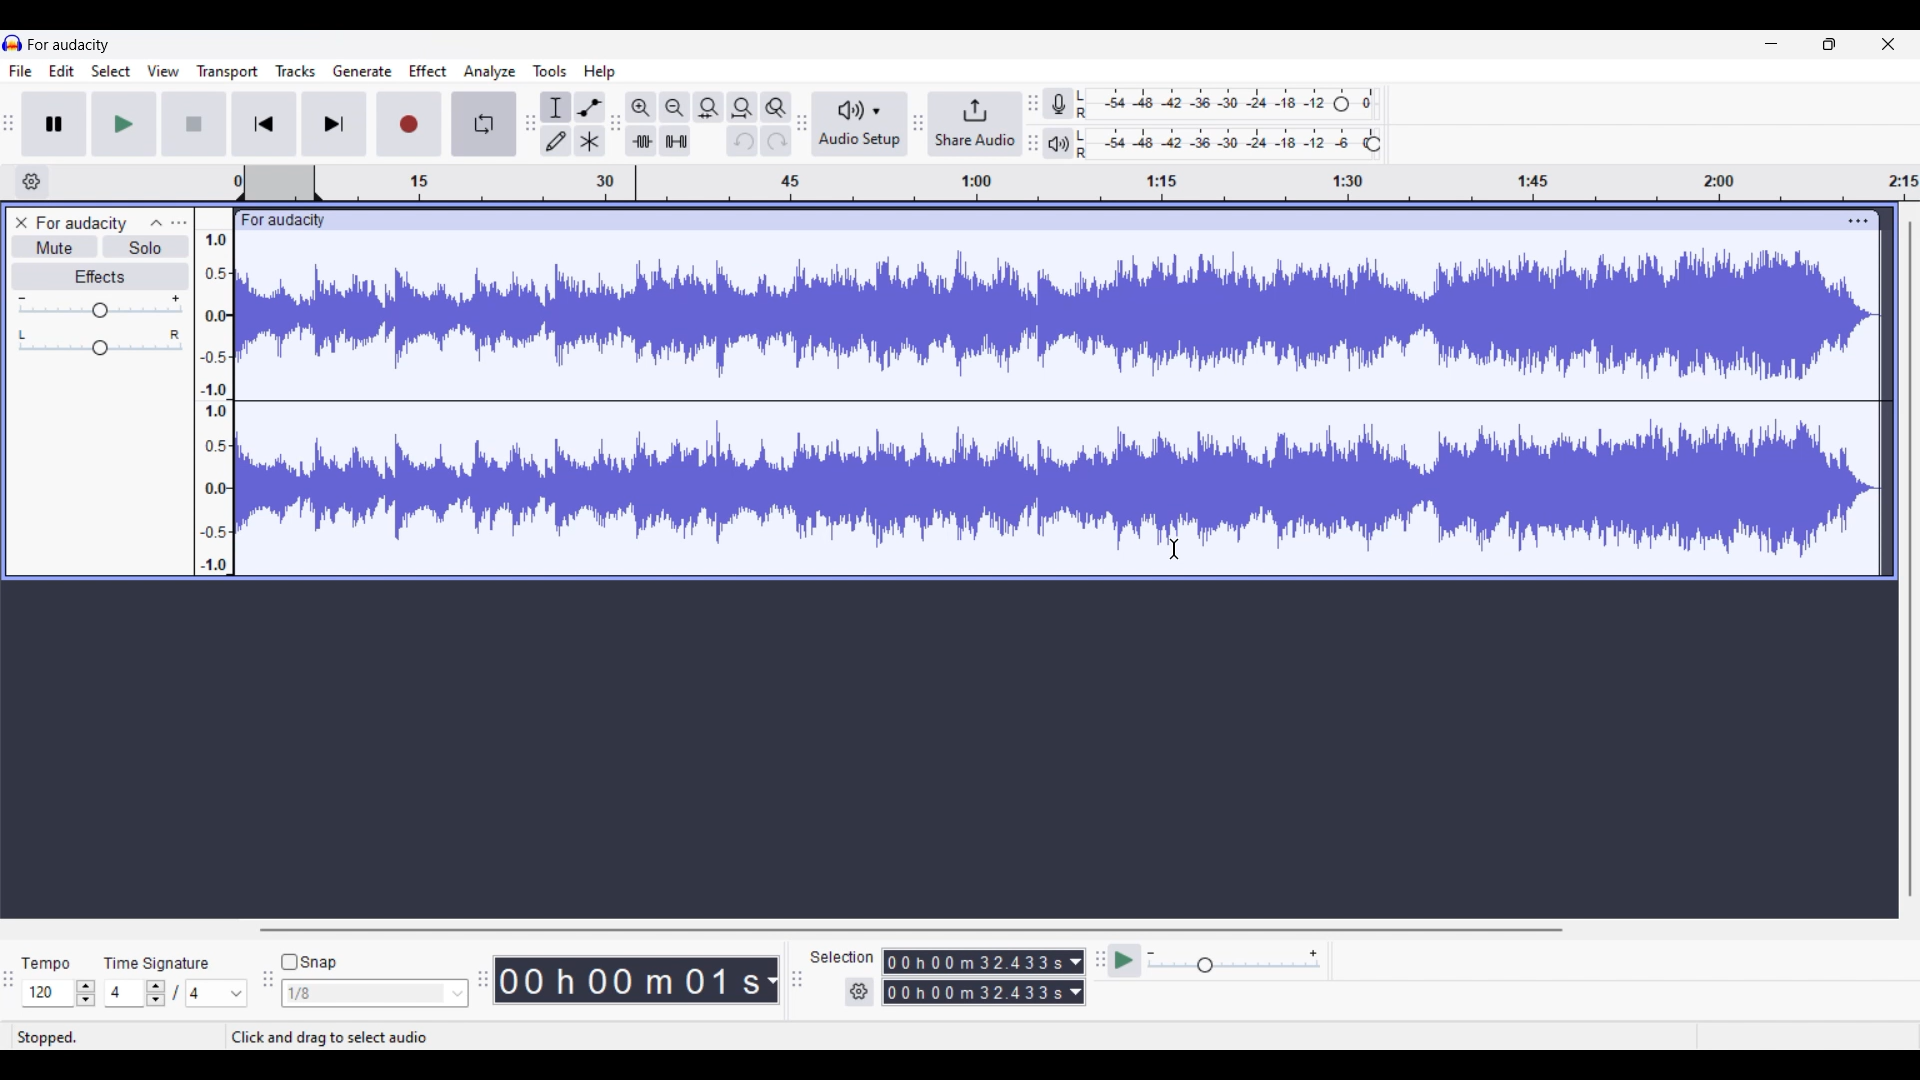 The height and width of the screenshot is (1080, 1920). I want to click on Trim audio outside selection, so click(641, 140).